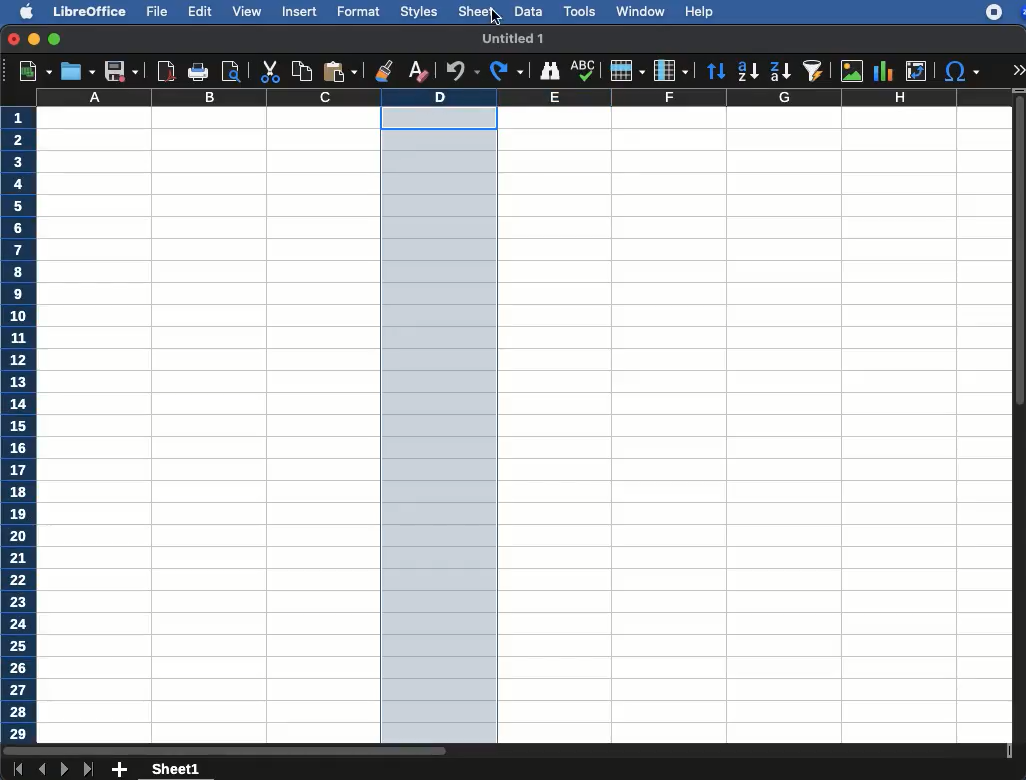 This screenshot has height=780, width=1026. What do you see at coordinates (159, 12) in the screenshot?
I see `file` at bounding box center [159, 12].